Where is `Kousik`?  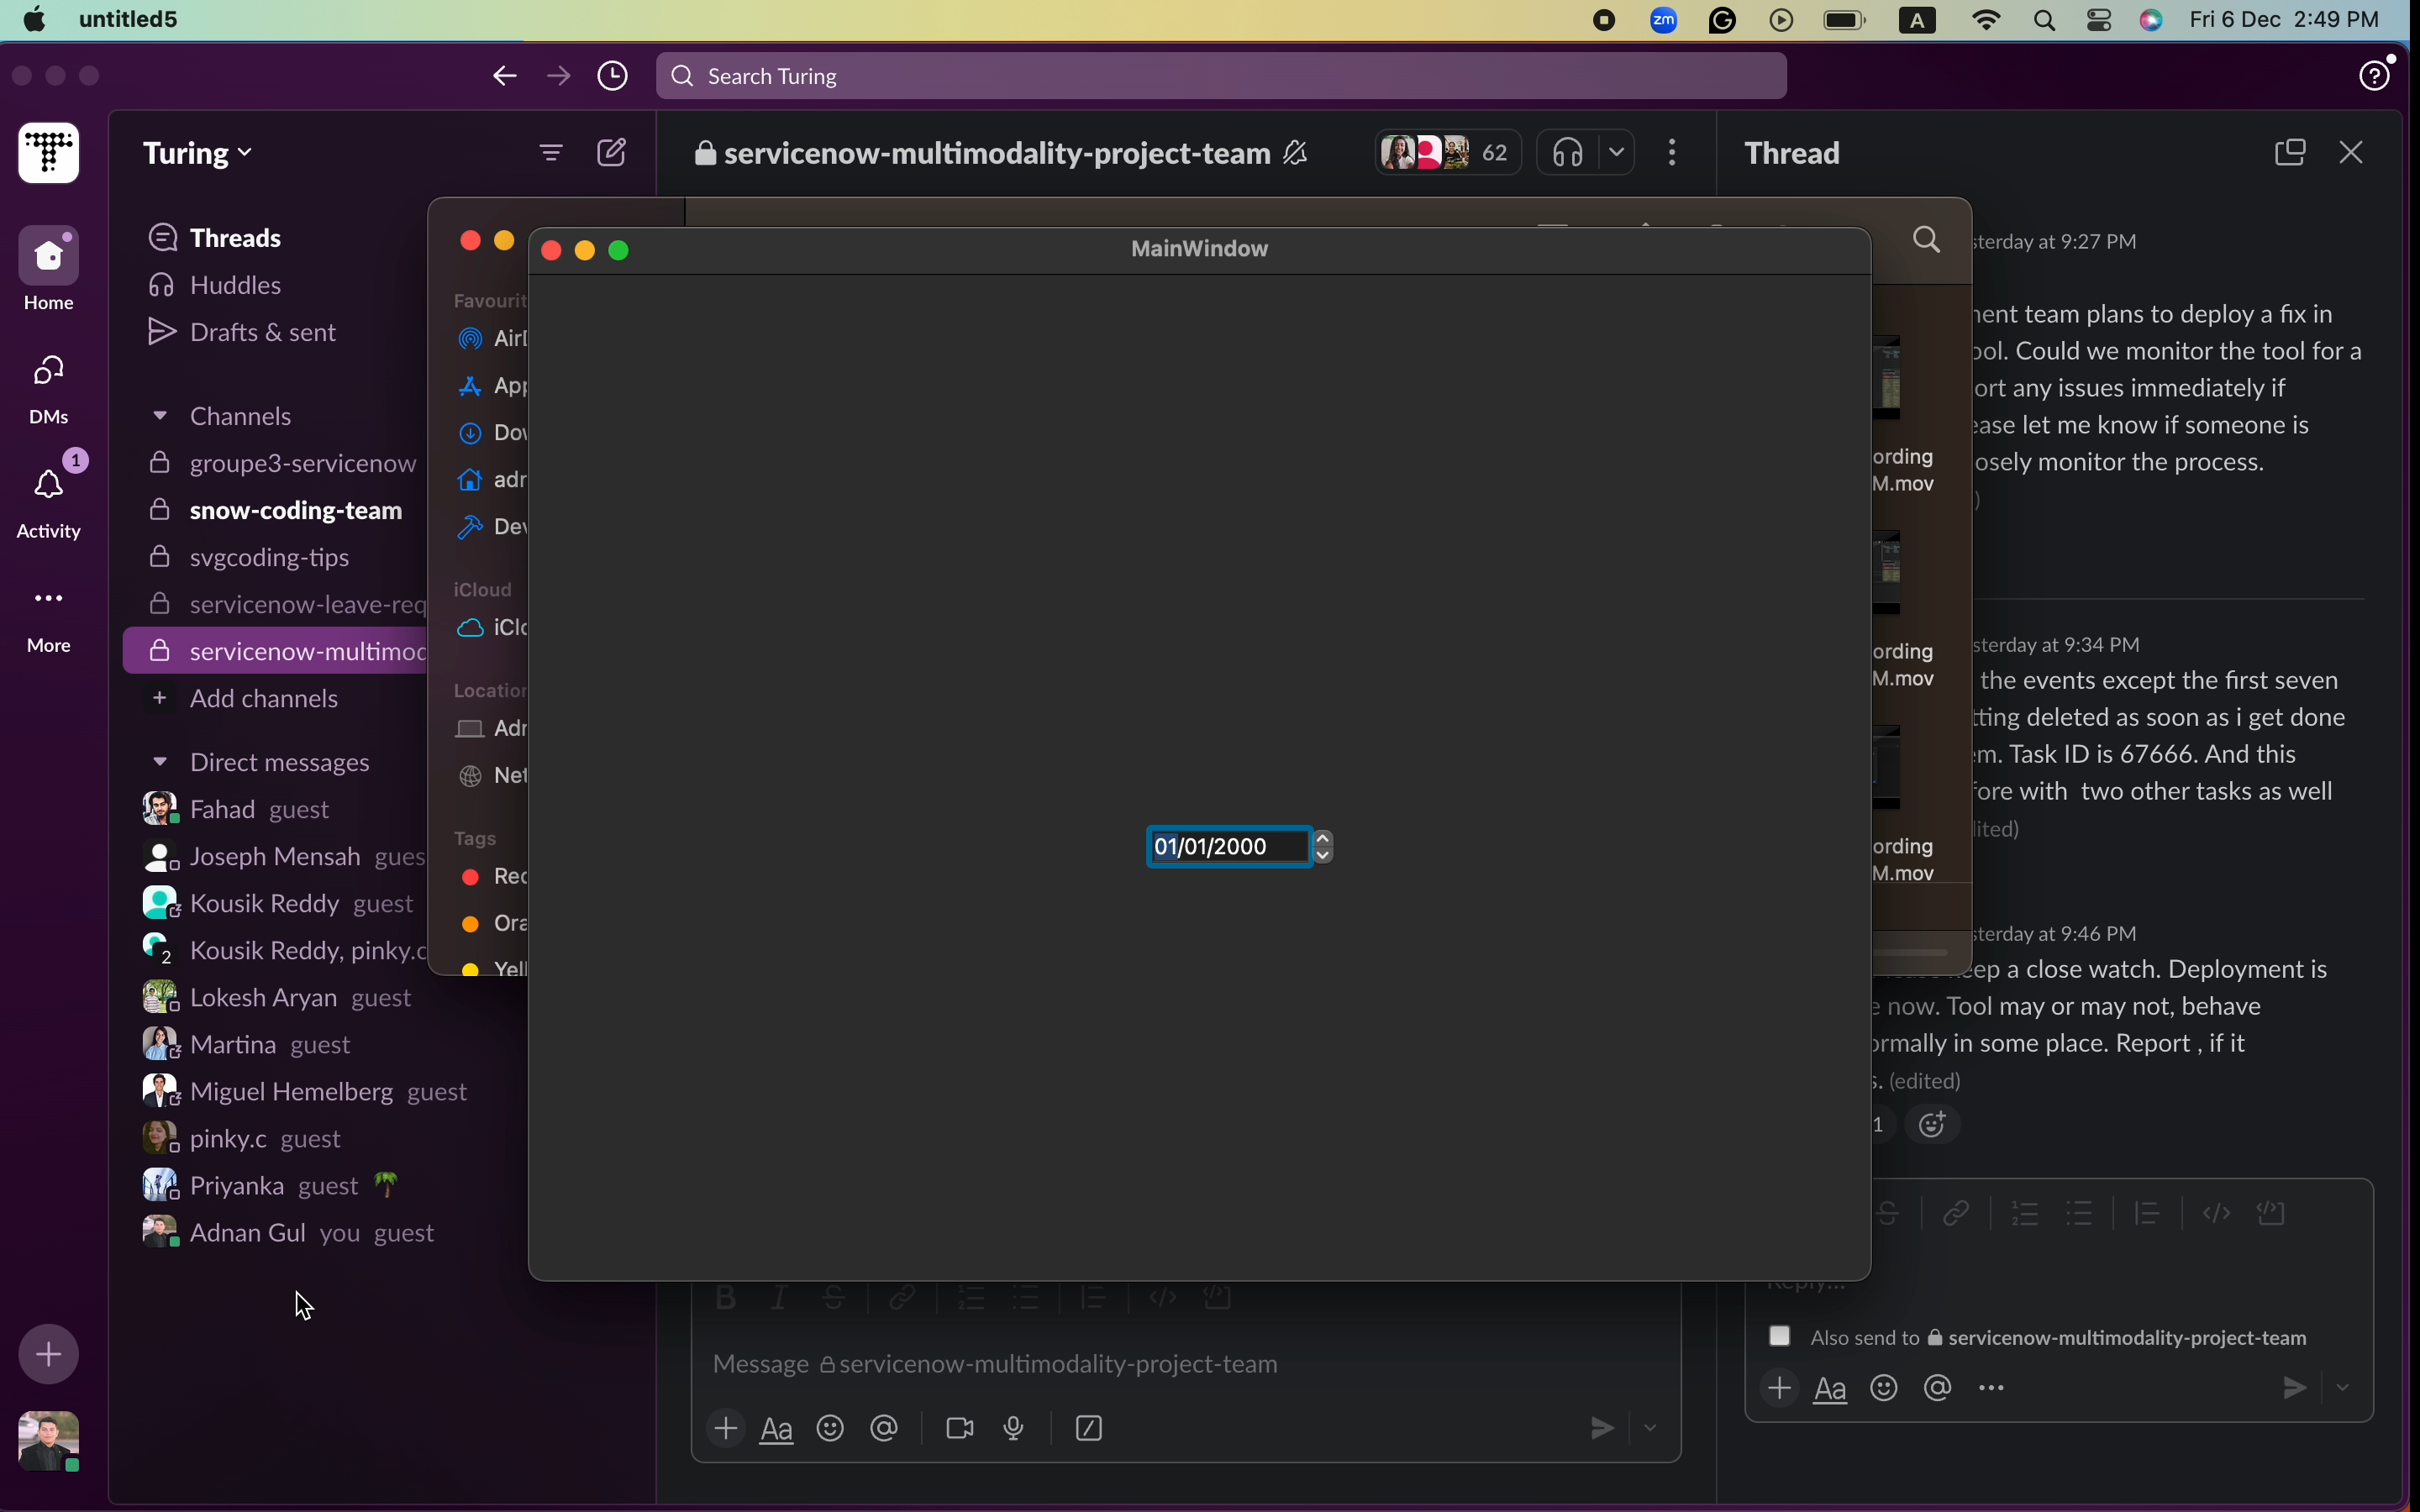
Kousik is located at coordinates (271, 901).